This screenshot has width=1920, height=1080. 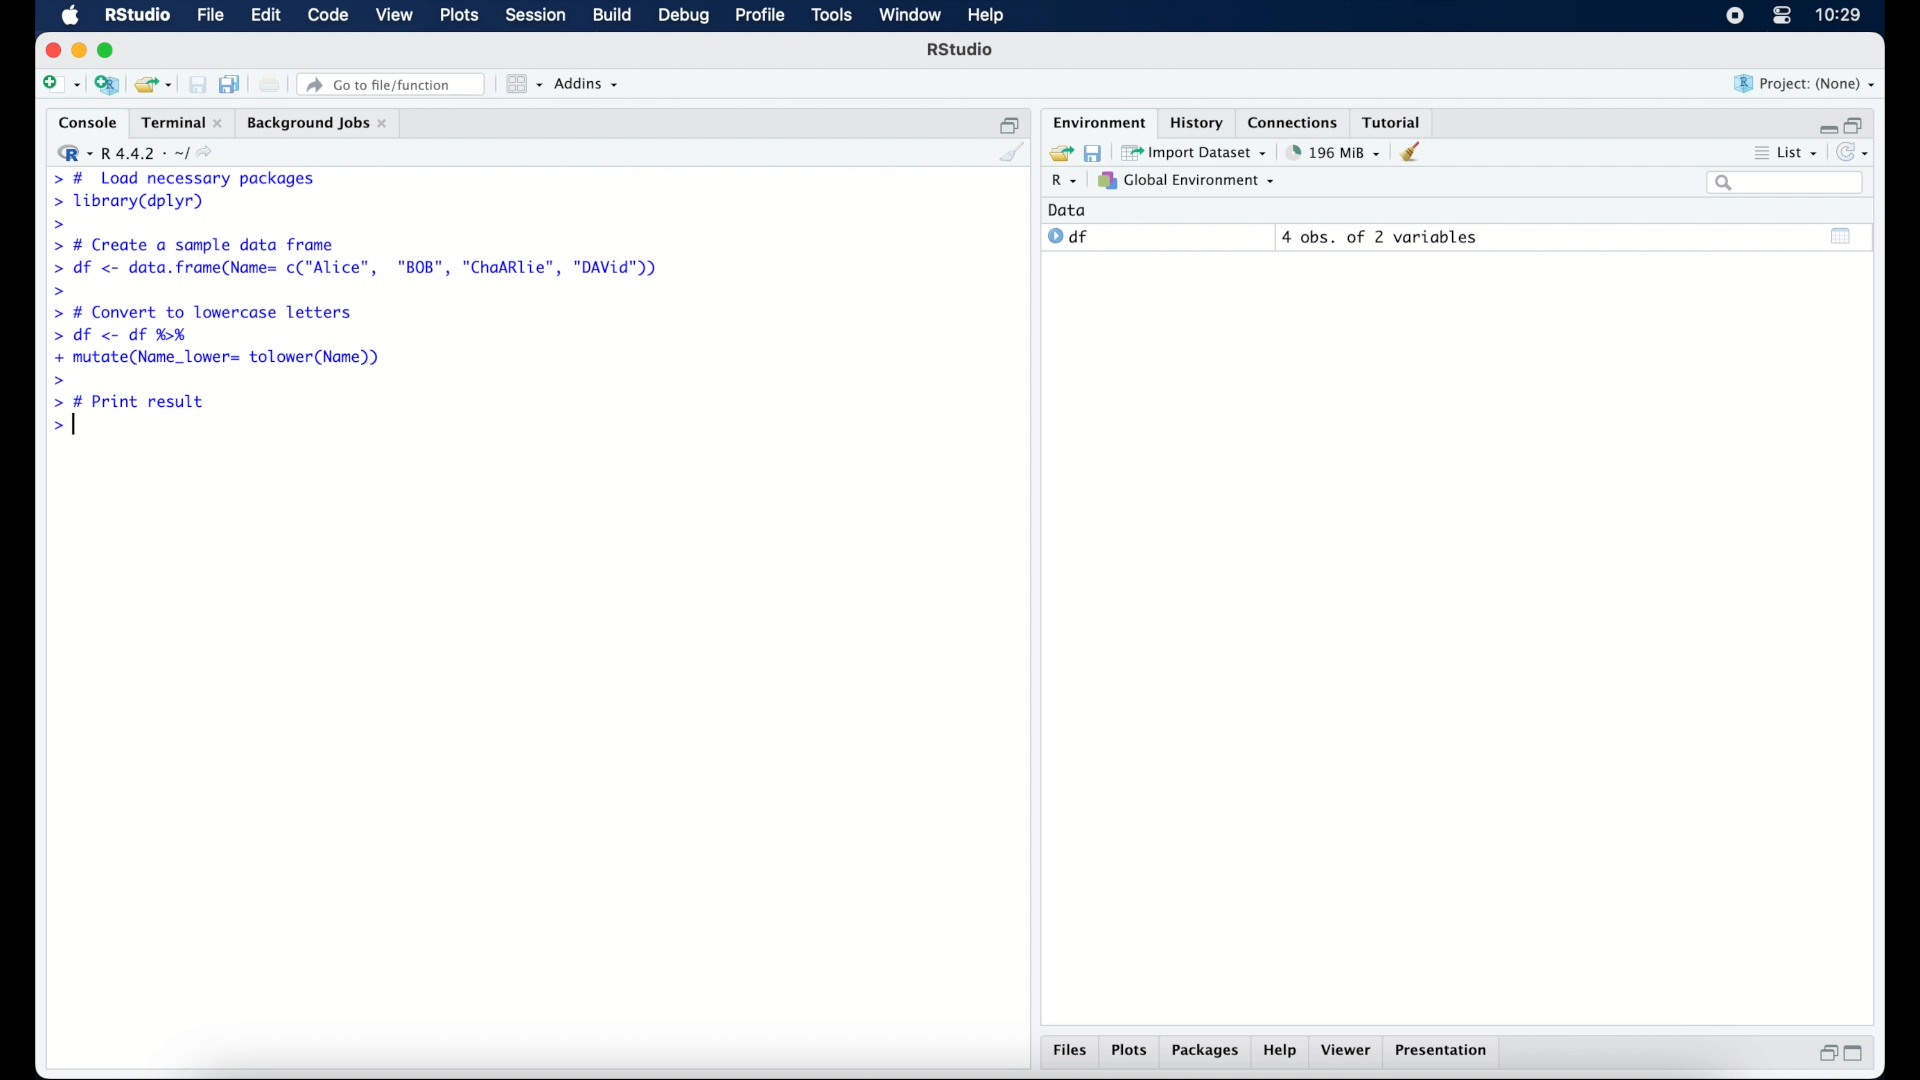 I want to click on addins, so click(x=587, y=85).